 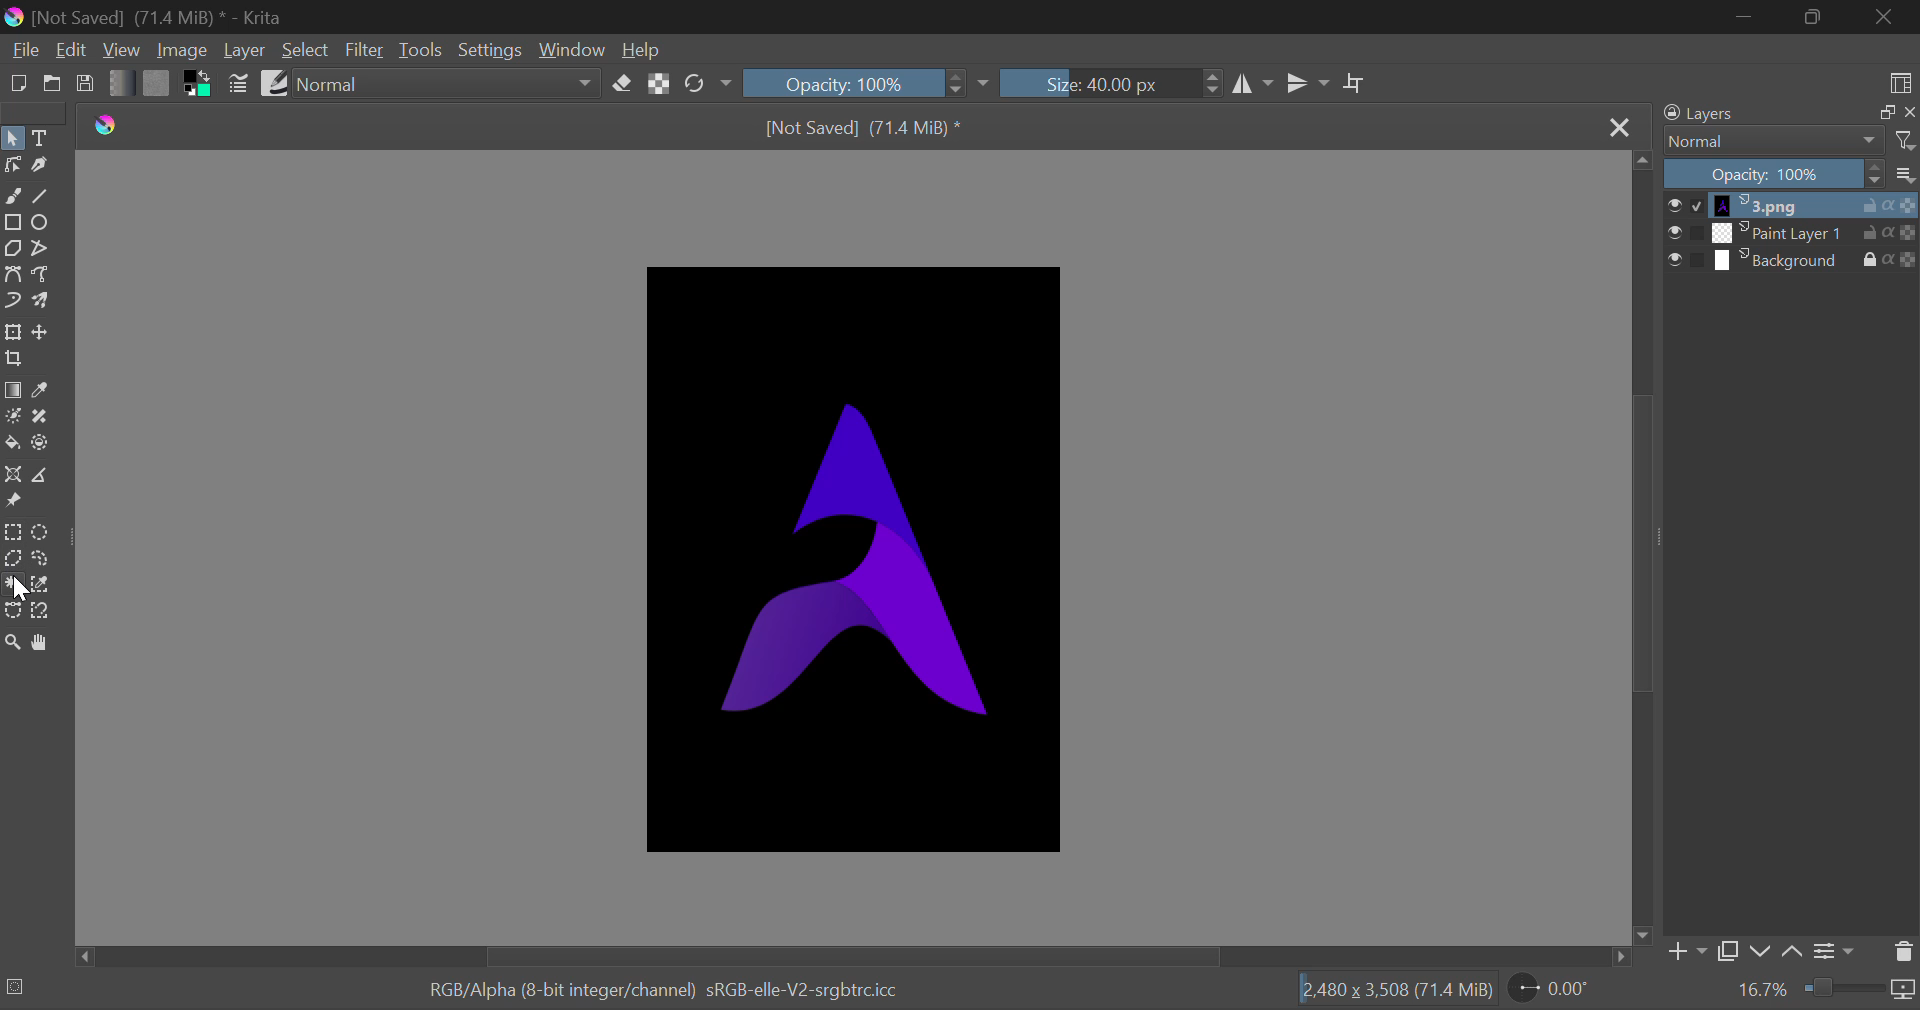 What do you see at coordinates (46, 276) in the screenshot?
I see `Freehand Path Tool` at bounding box center [46, 276].